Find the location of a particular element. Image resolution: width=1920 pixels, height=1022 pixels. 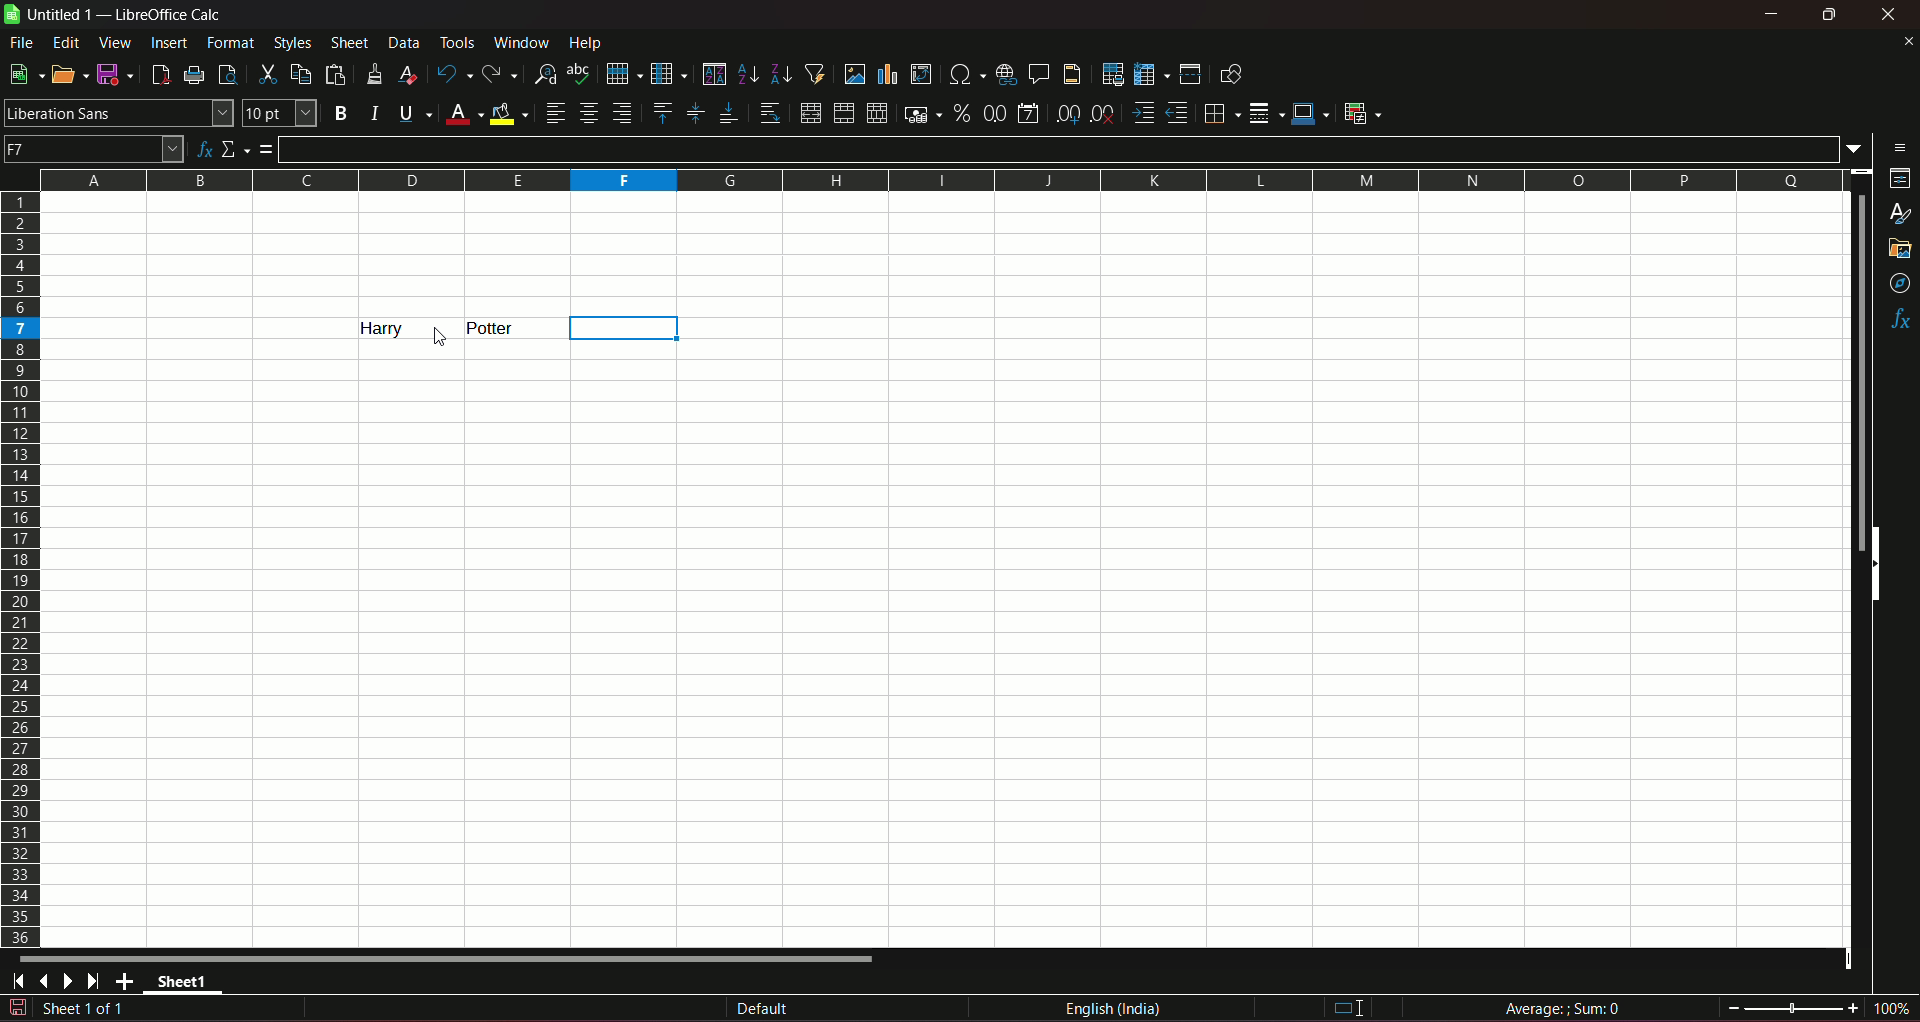

toggle print preview is located at coordinates (225, 72).